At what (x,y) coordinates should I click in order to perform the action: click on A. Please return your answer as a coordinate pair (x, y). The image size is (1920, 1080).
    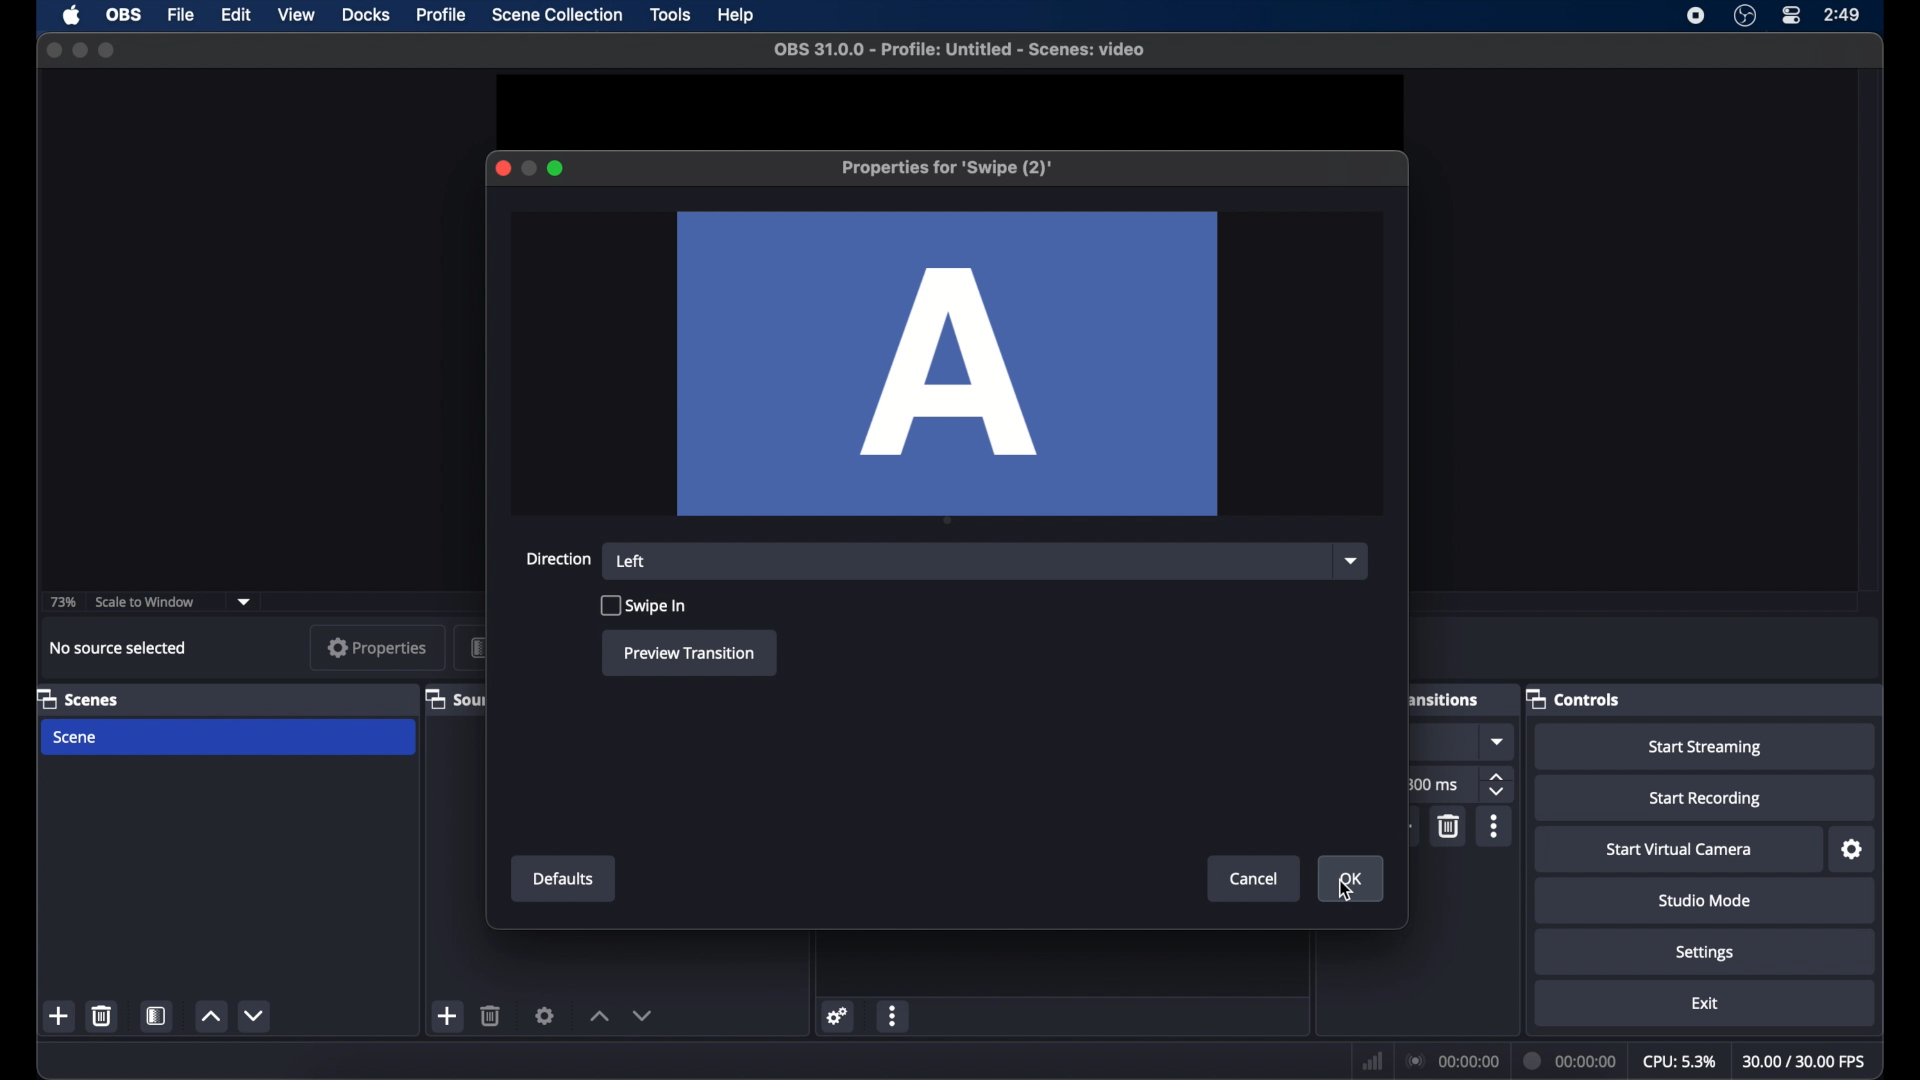
    Looking at the image, I should click on (948, 364).